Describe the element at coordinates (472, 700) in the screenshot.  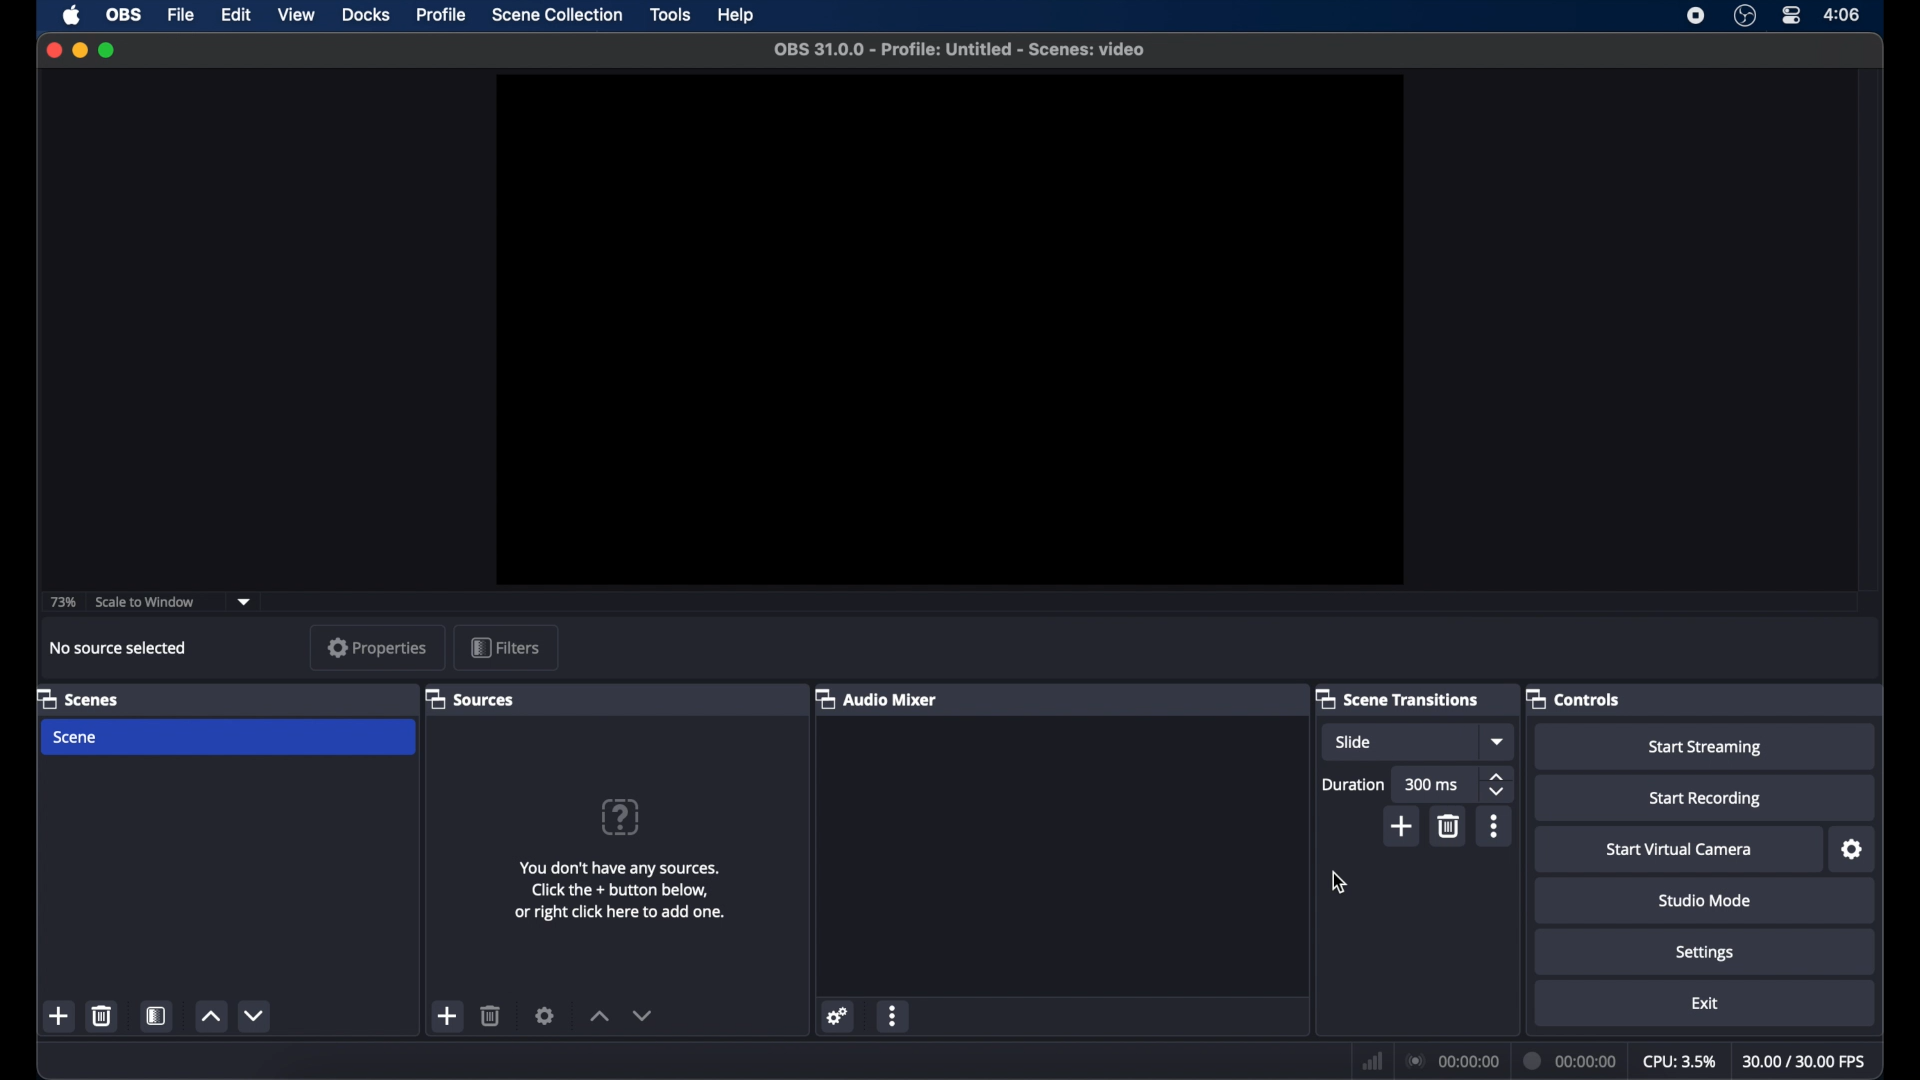
I see `sources` at that location.